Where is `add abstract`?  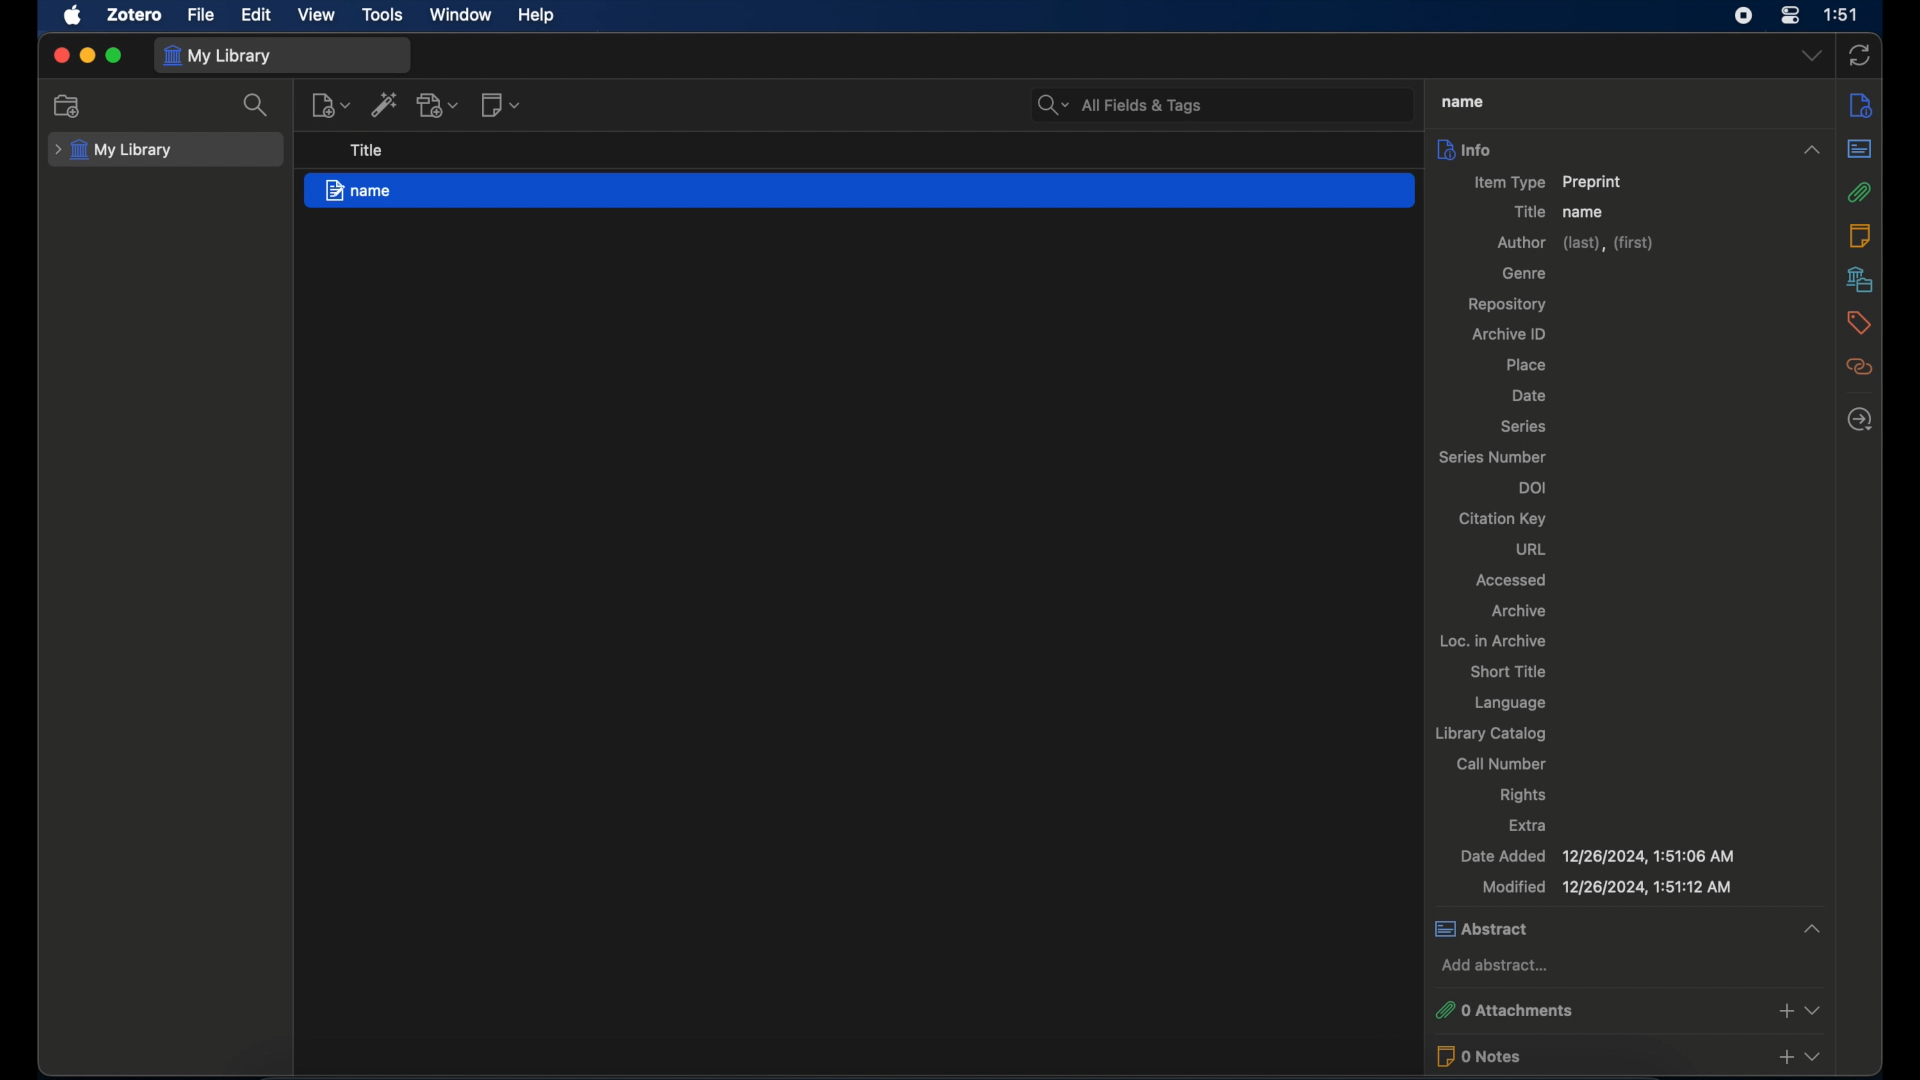
add abstract is located at coordinates (1495, 964).